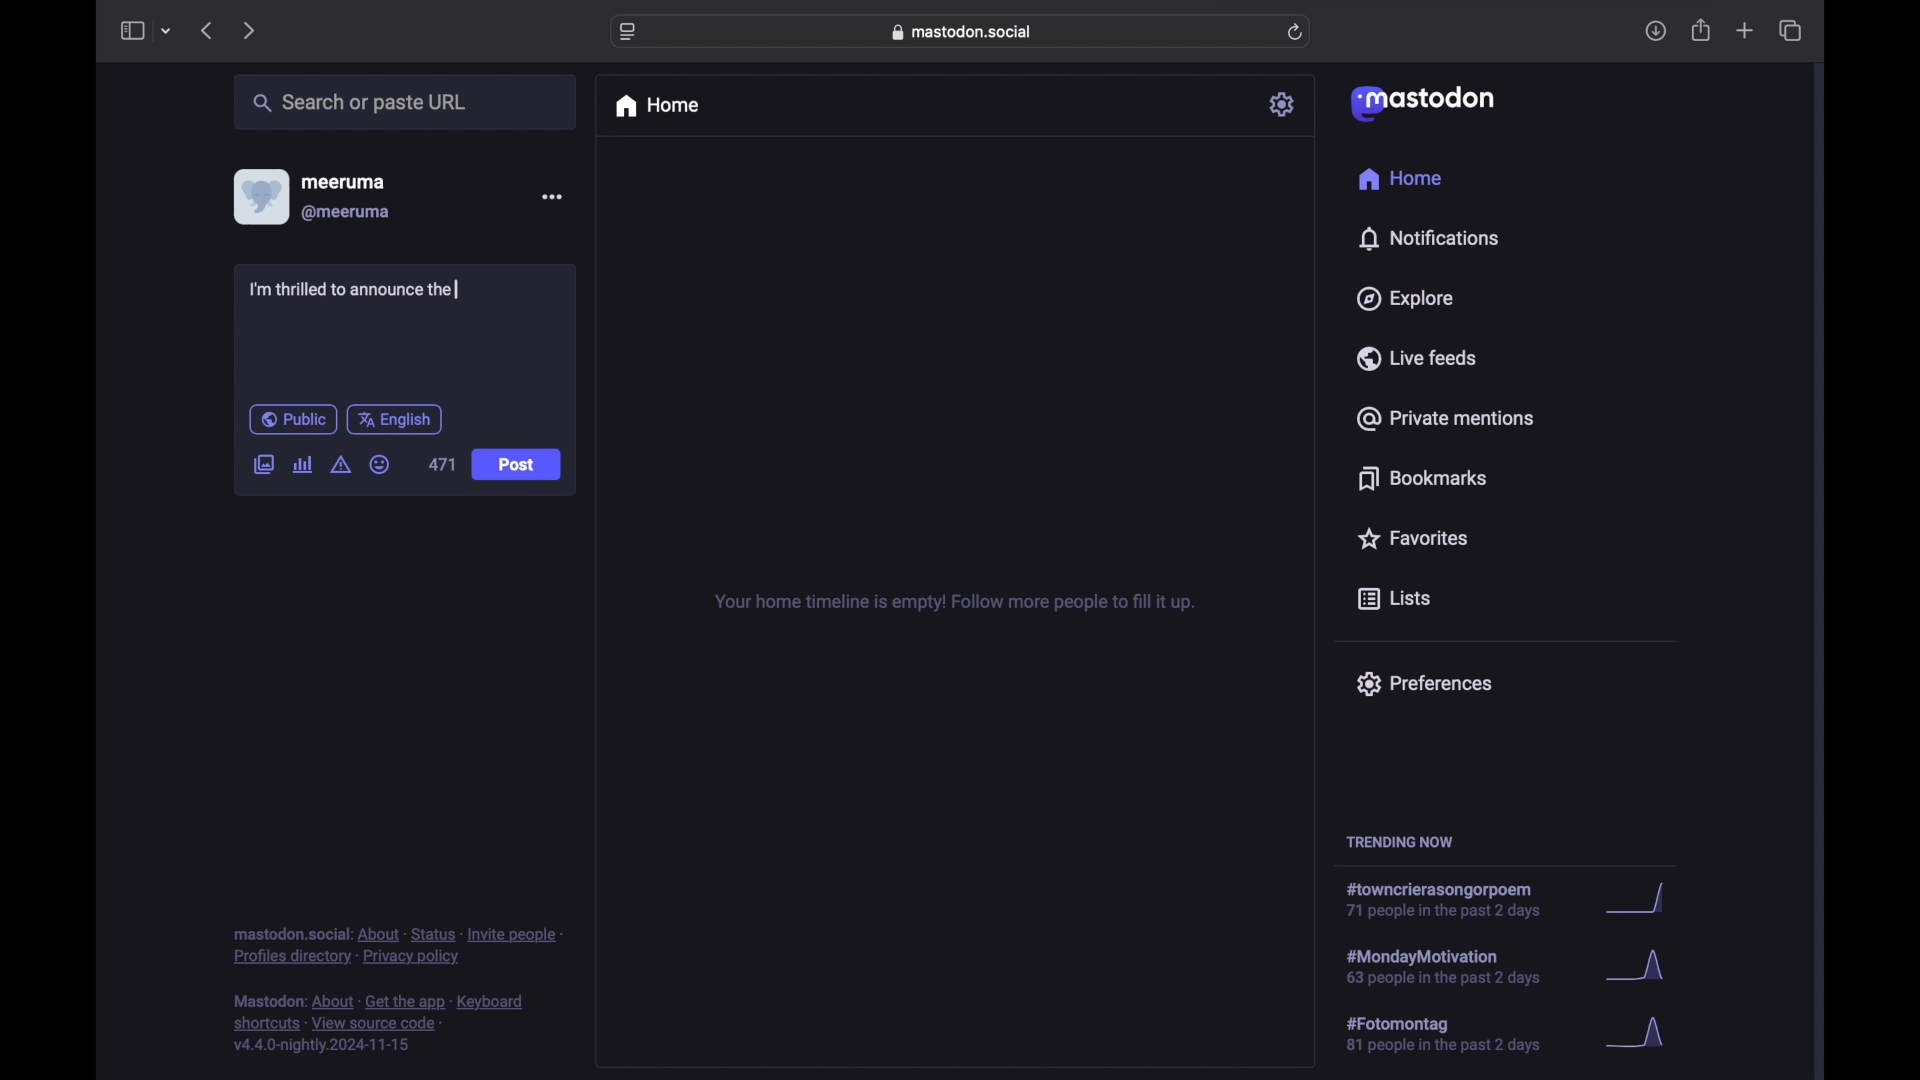 The image size is (1920, 1080). I want to click on show tab overview, so click(1792, 30).